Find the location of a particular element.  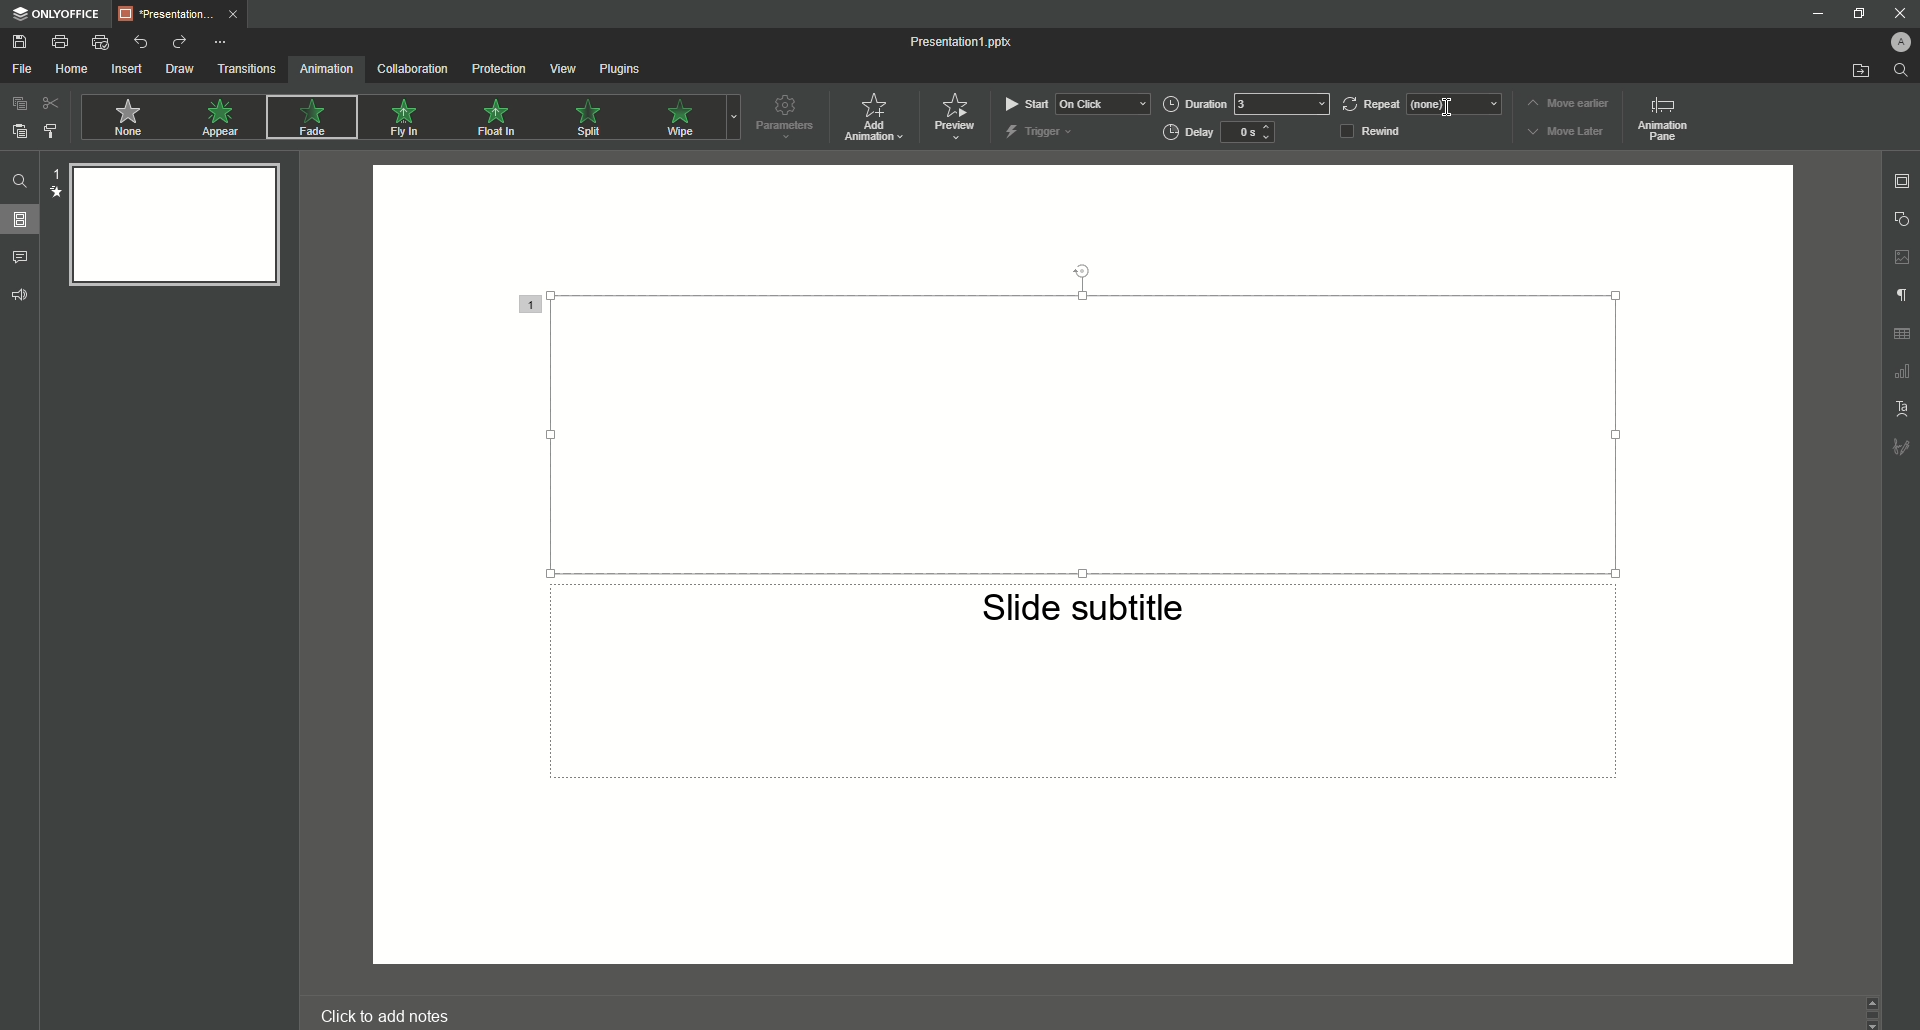

Find is located at coordinates (1901, 69).